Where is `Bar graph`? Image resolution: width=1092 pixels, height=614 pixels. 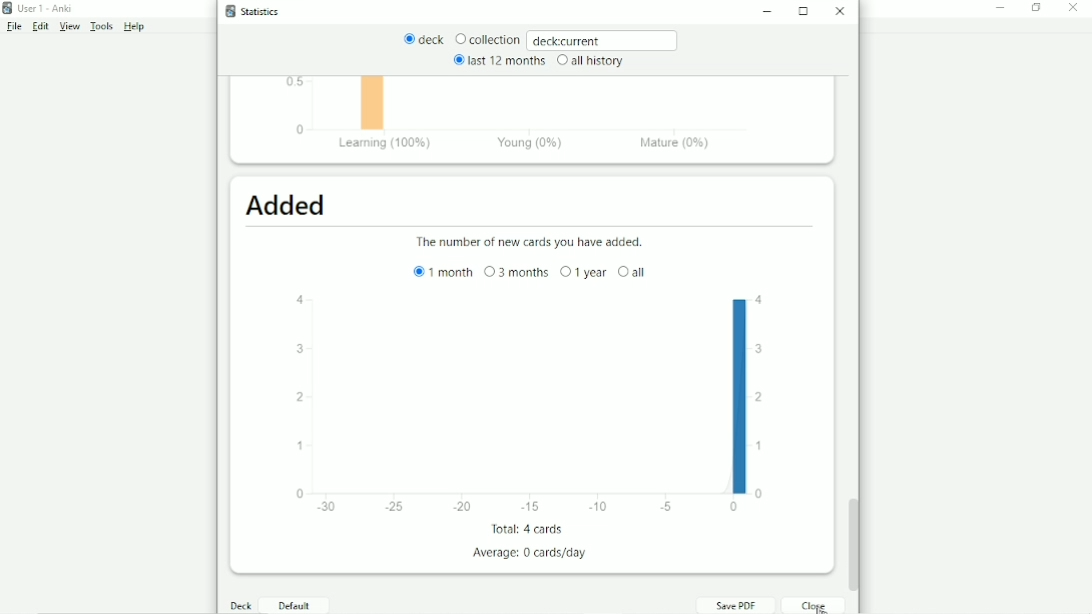
Bar graph is located at coordinates (532, 403).